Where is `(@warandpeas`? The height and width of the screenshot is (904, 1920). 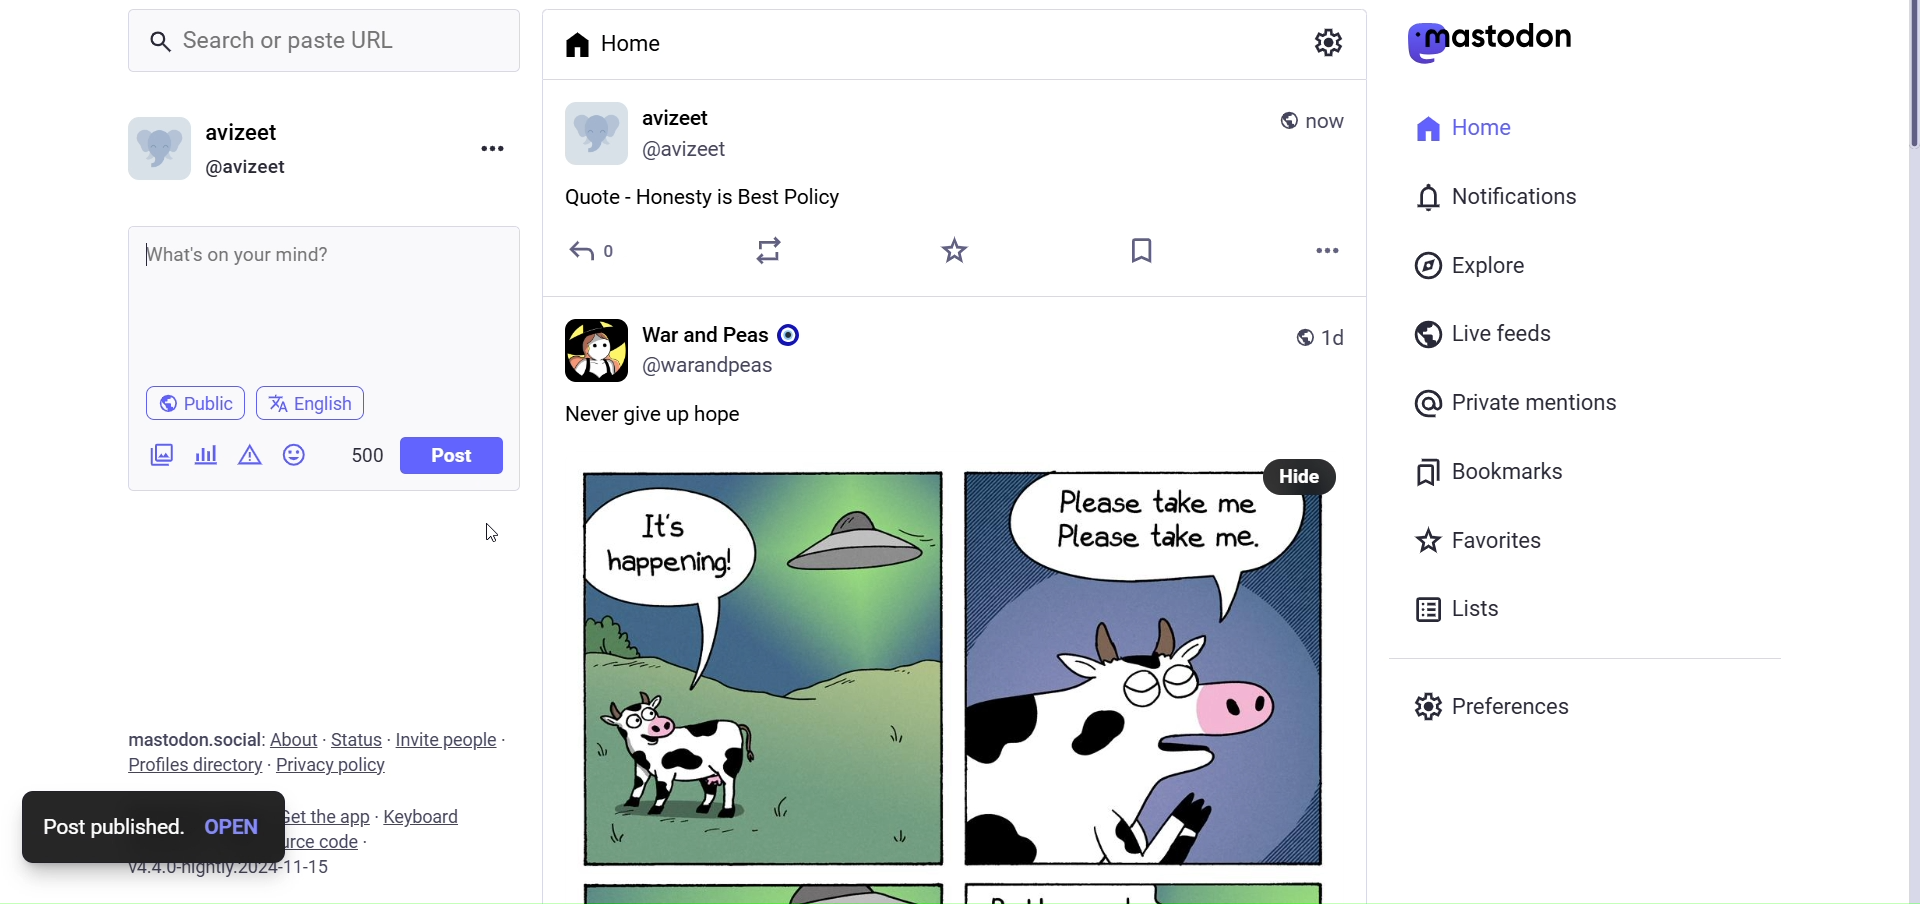 (@warandpeas is located at coordinates (716, 367).